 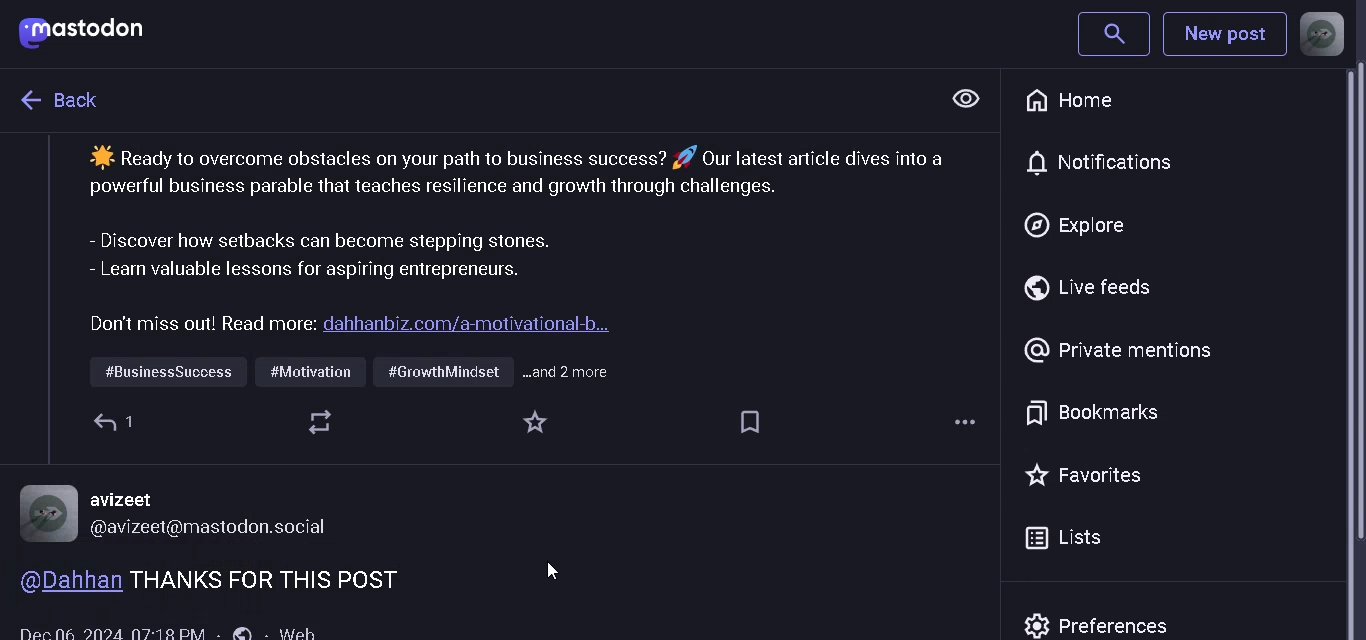 I want to click on lists, so click(x=1067, y=539).